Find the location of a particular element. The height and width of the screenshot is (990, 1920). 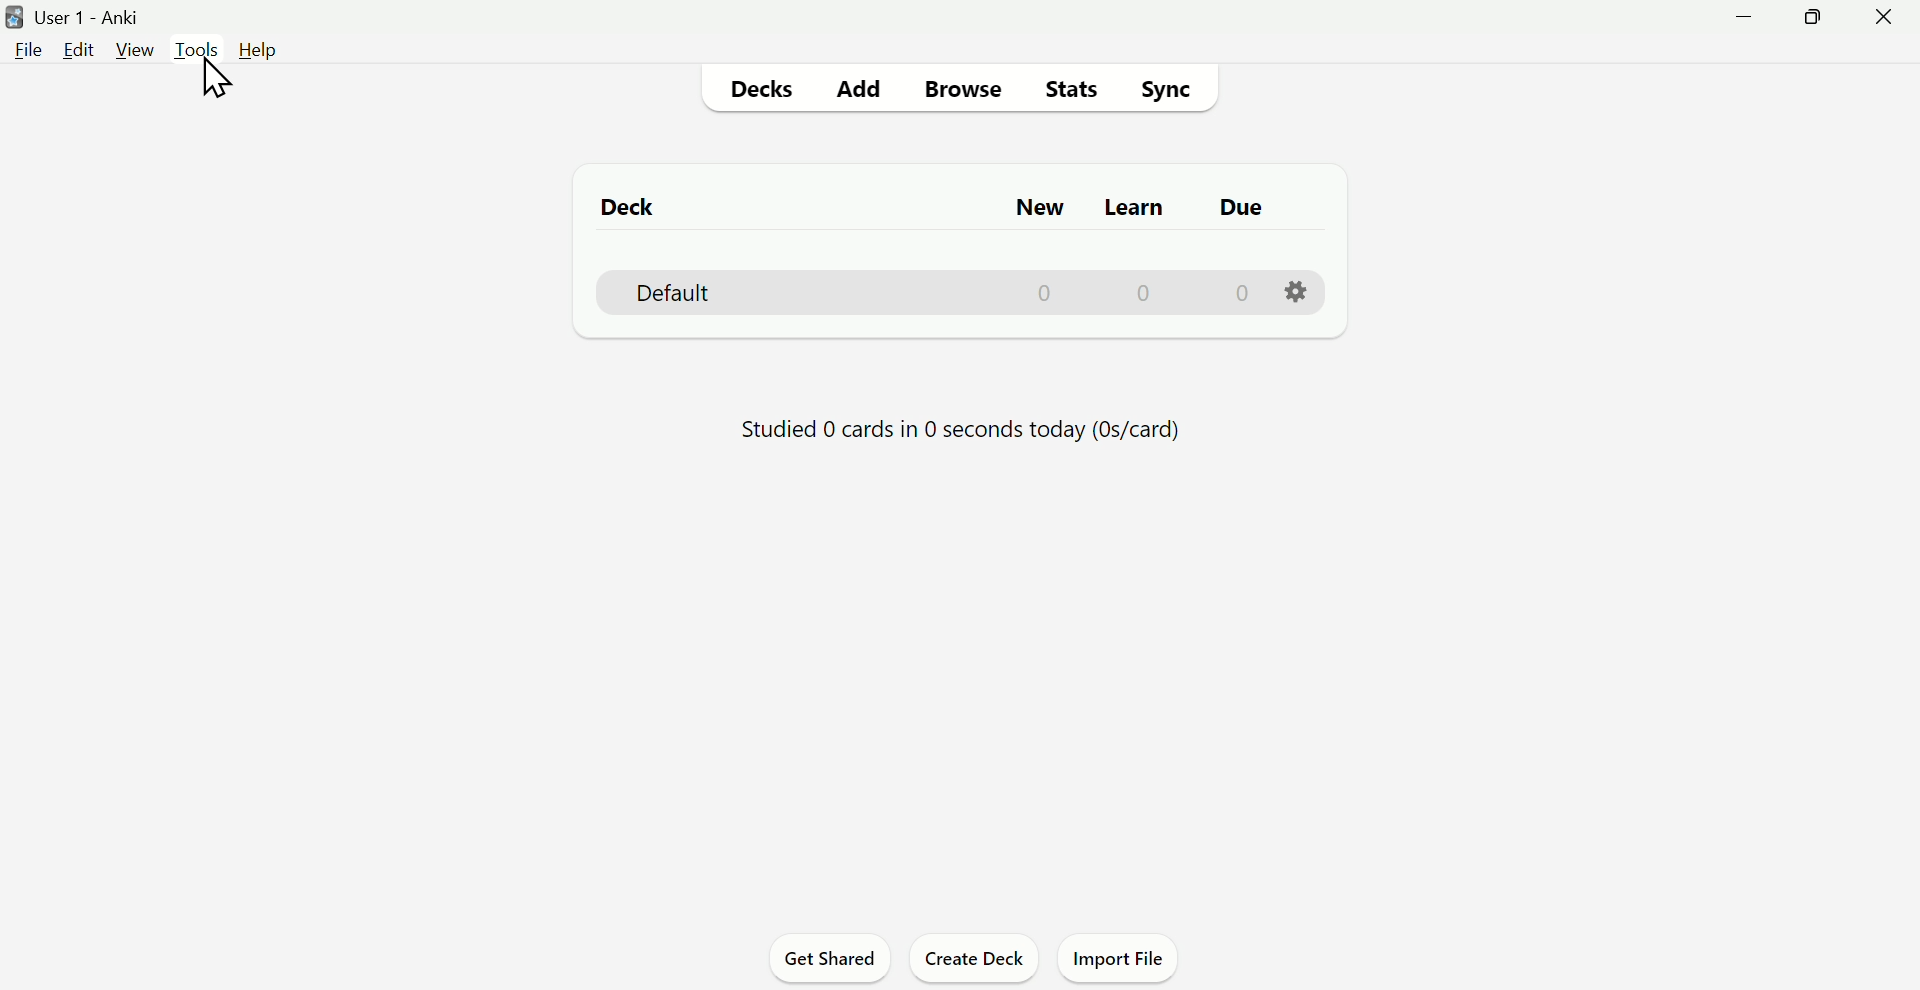

Decks is located at coordinates (759, 87).